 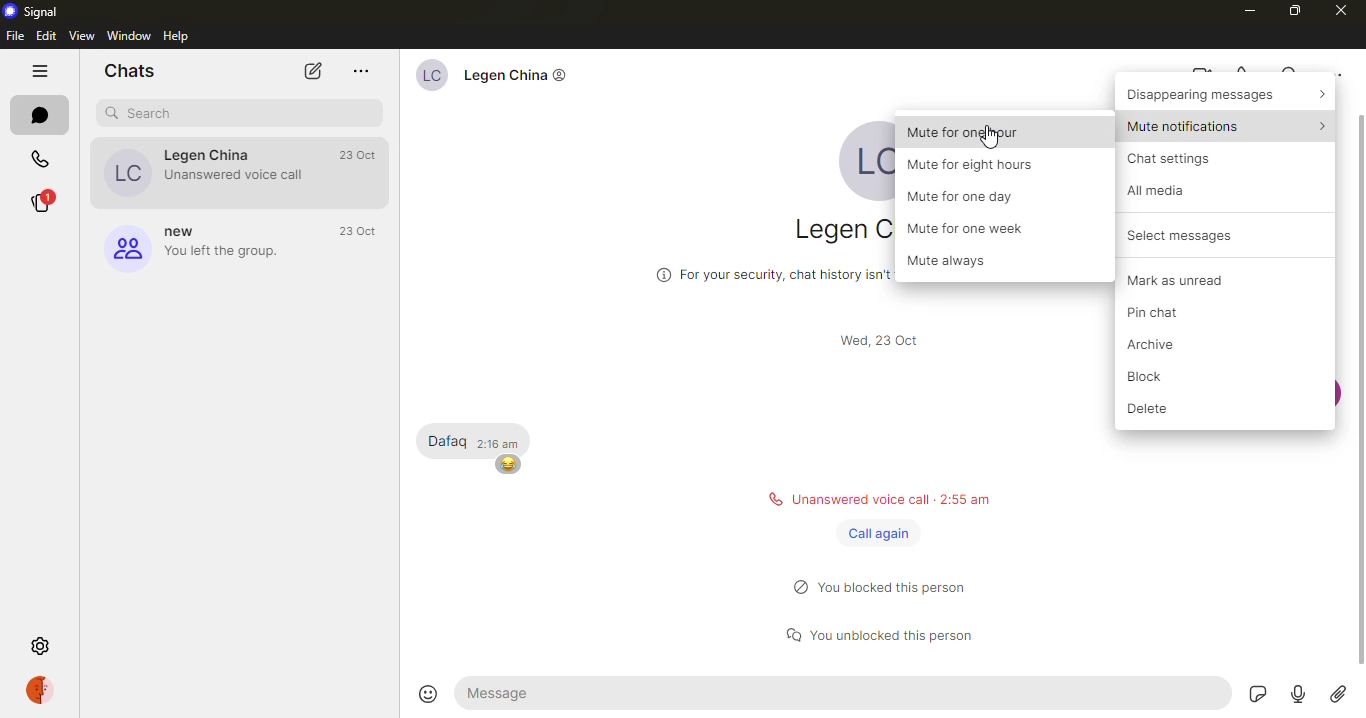 I want to click on stories, so click(x=43, y=202).